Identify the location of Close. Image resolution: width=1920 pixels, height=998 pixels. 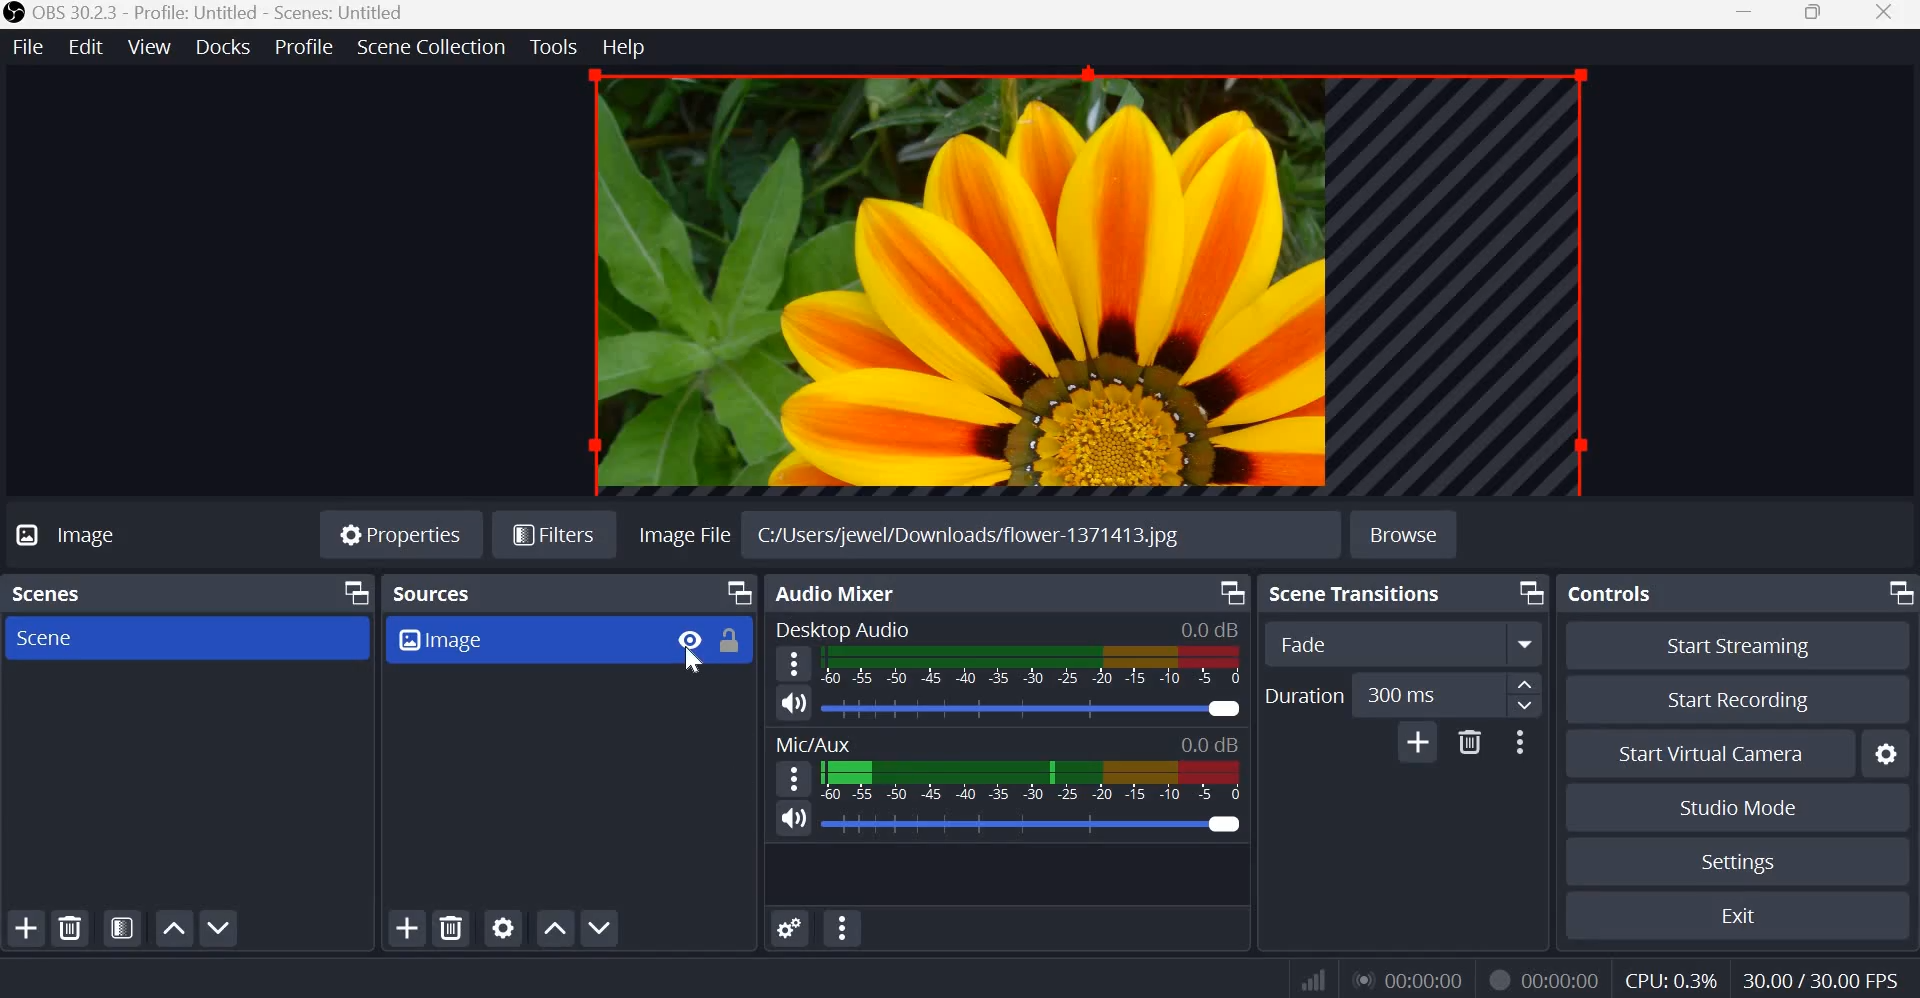
(1890, 16).